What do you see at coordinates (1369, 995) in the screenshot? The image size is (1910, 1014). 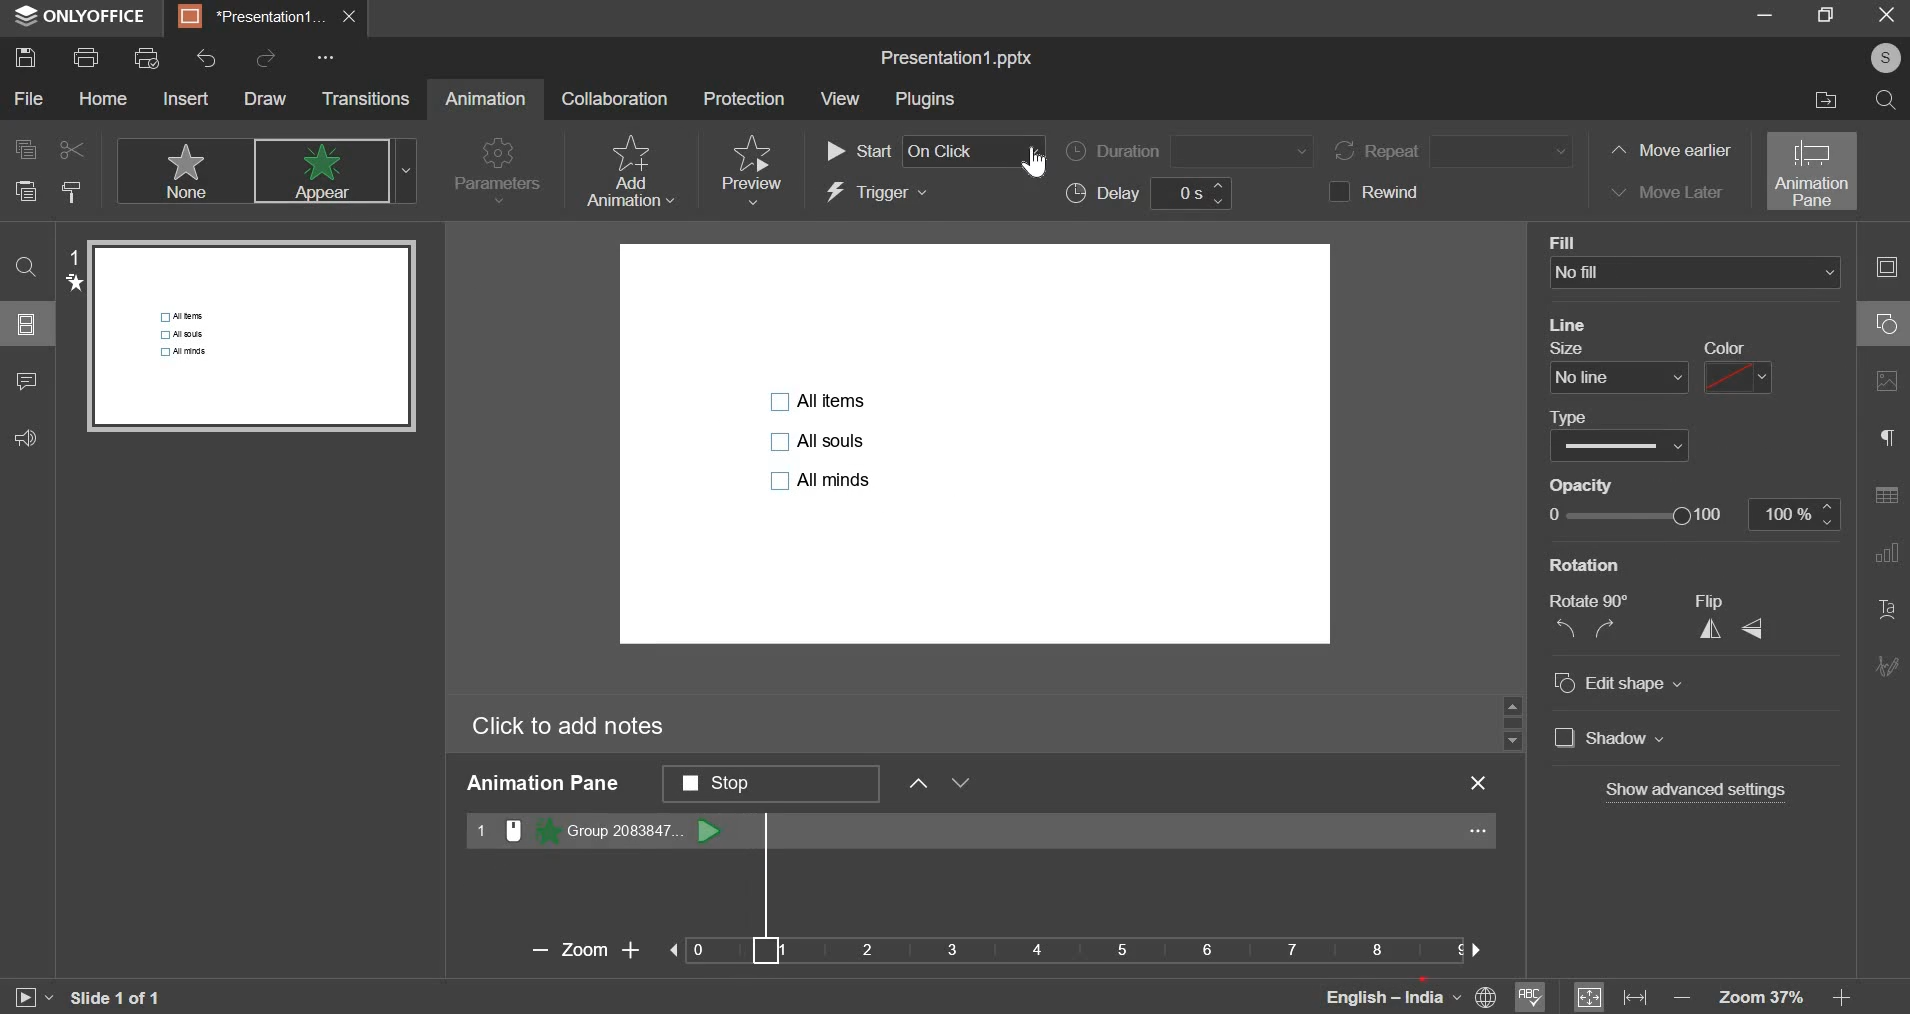 I see `language` at bounding box center [1369, 995].